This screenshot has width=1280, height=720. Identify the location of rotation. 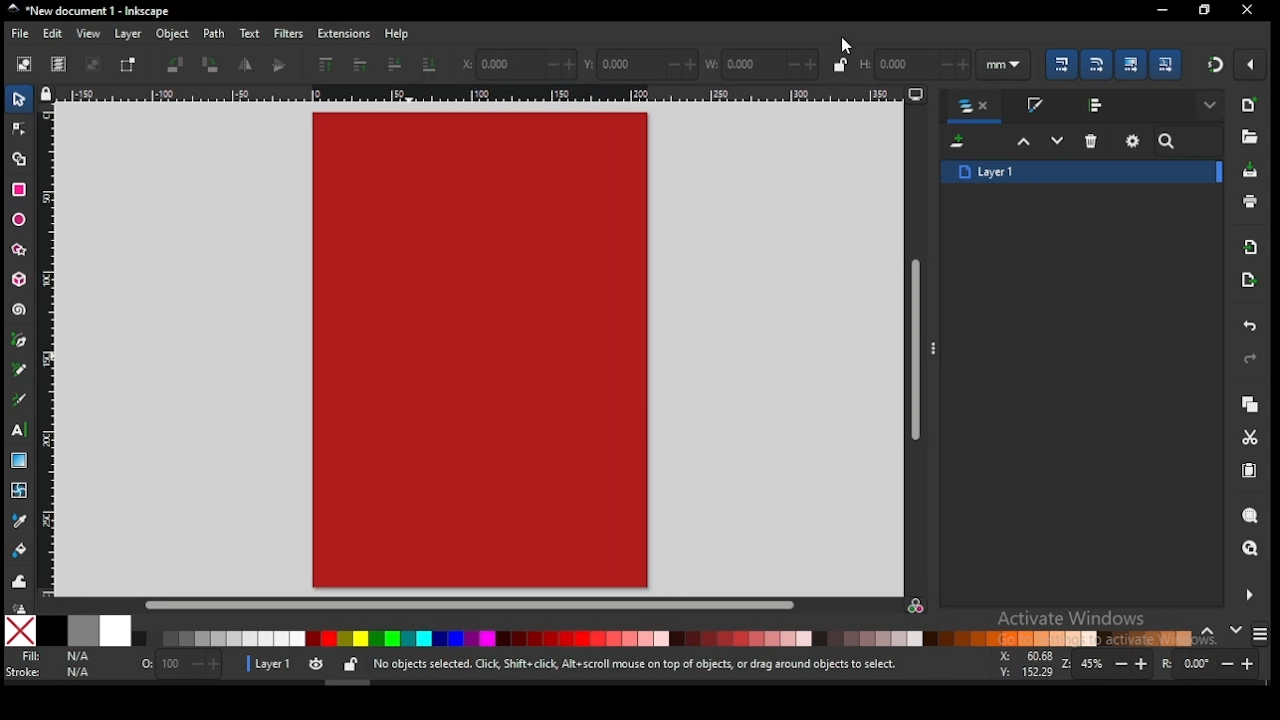
(1214, 664).